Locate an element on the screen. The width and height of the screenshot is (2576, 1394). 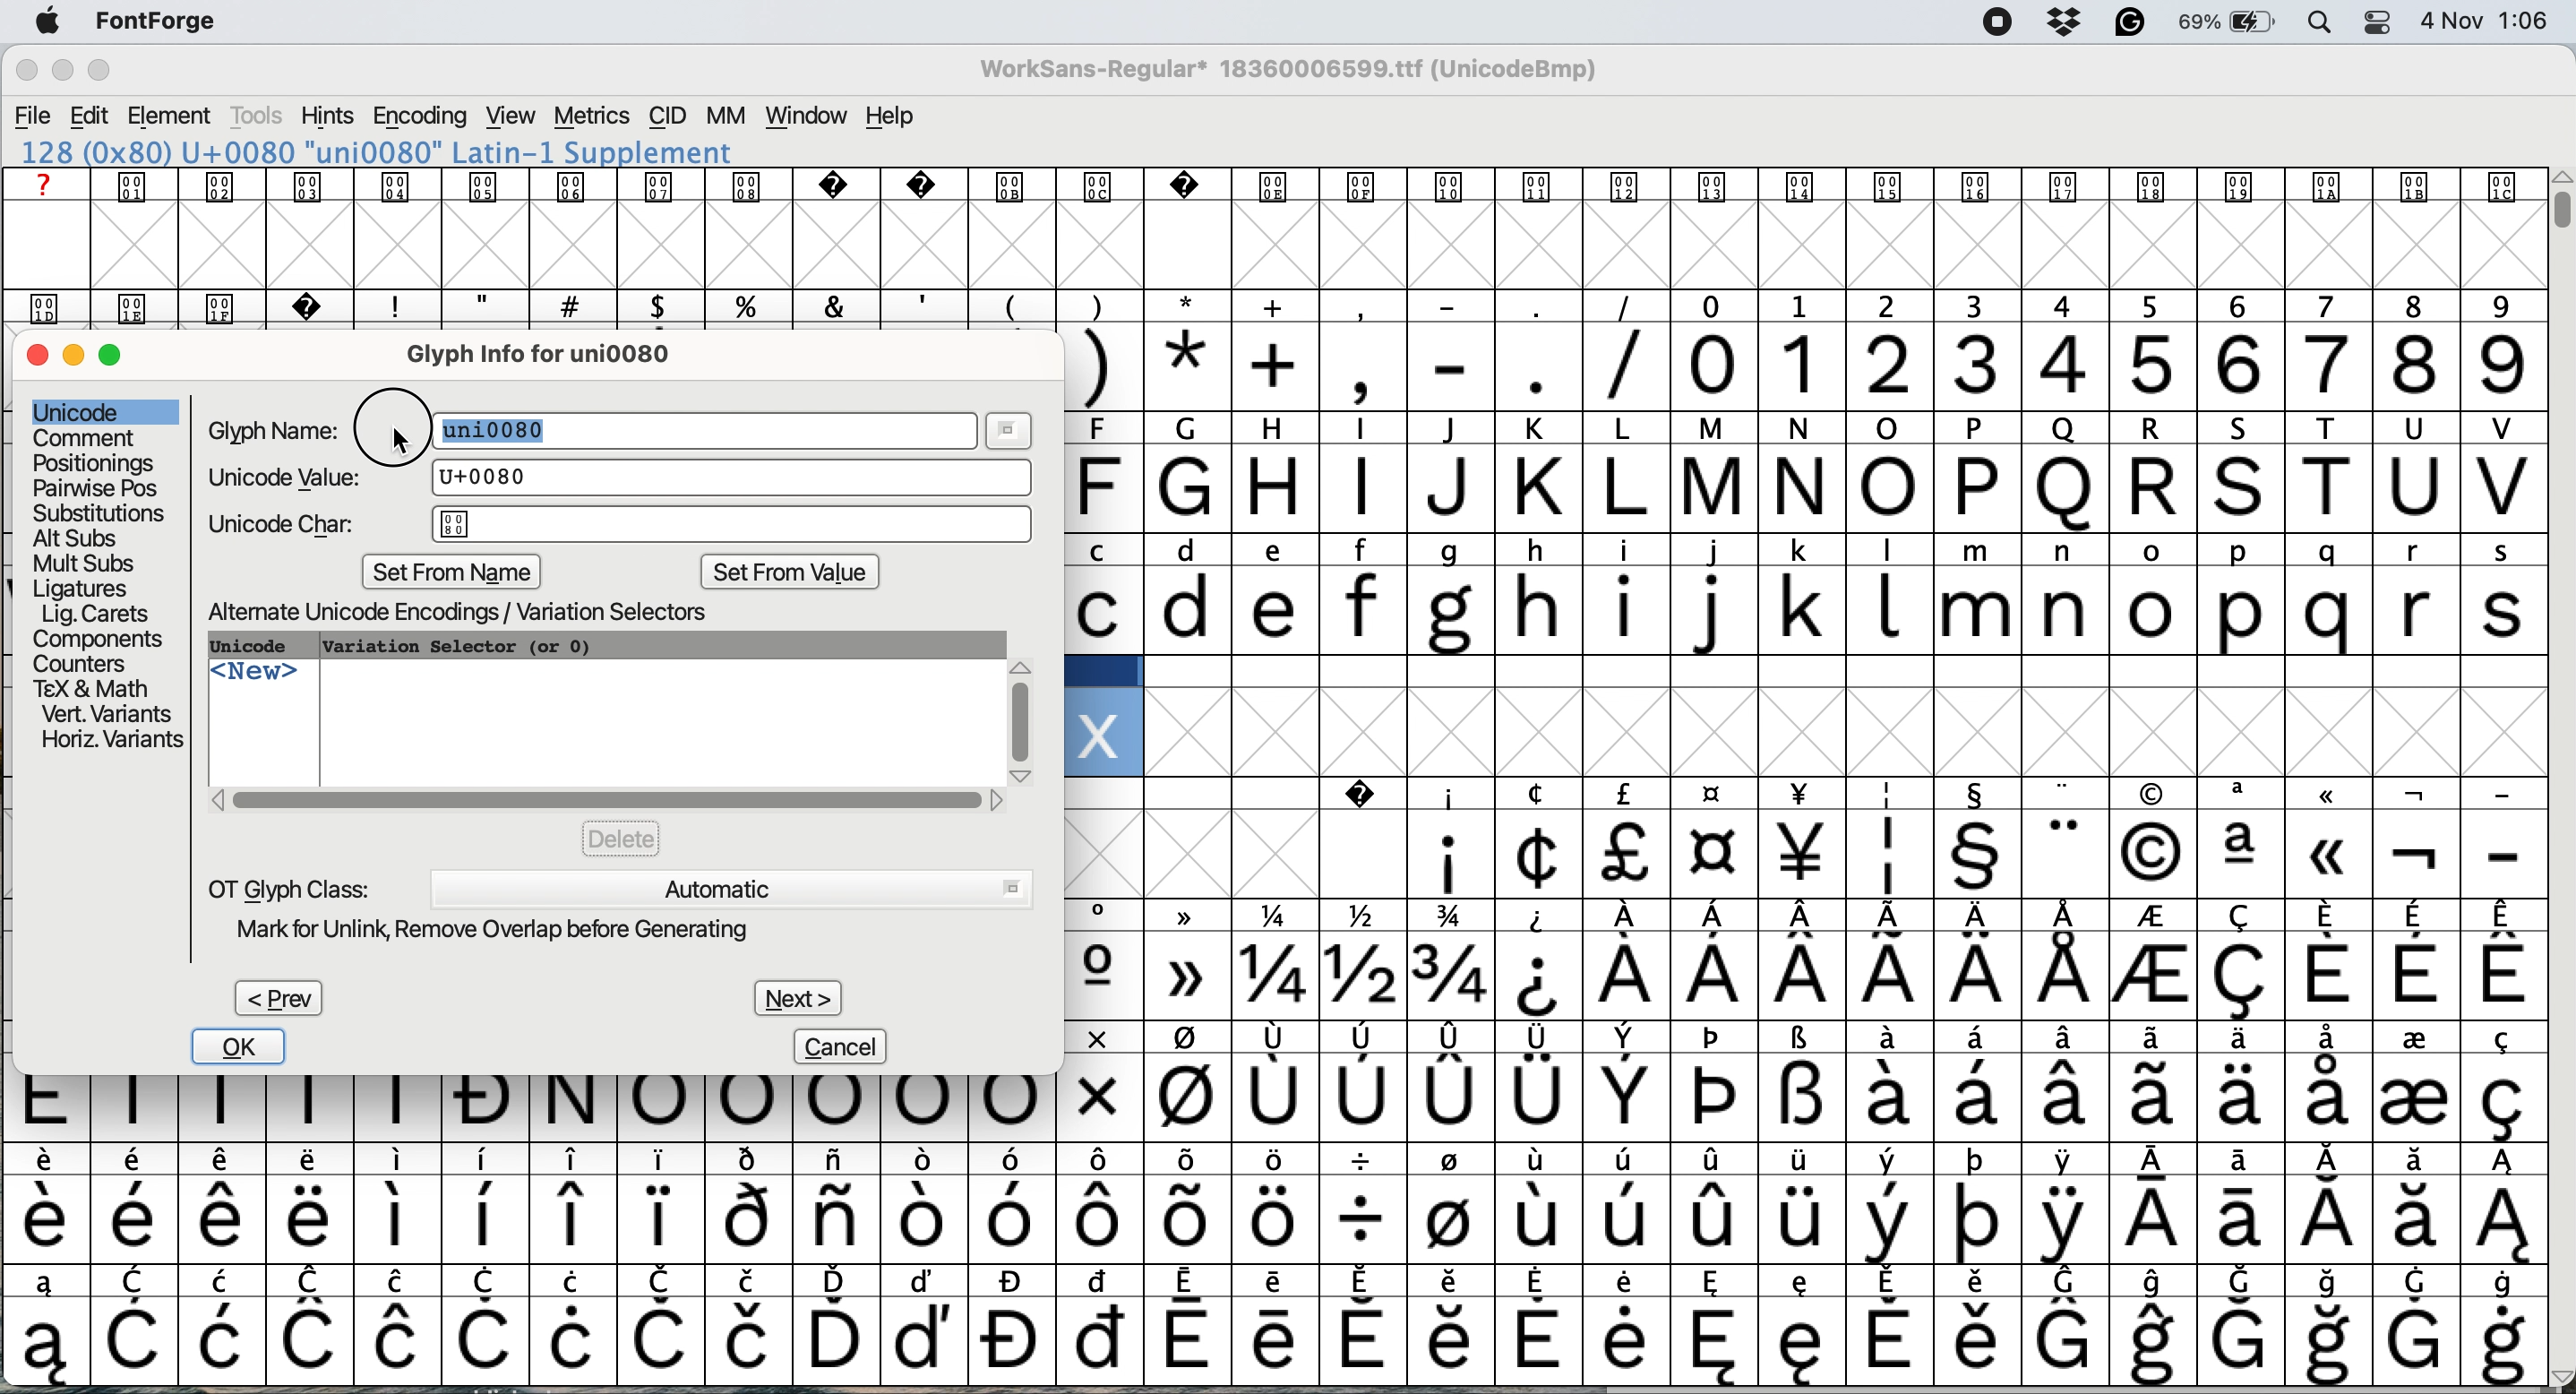
special characters is located at coordinates (1810, 977).